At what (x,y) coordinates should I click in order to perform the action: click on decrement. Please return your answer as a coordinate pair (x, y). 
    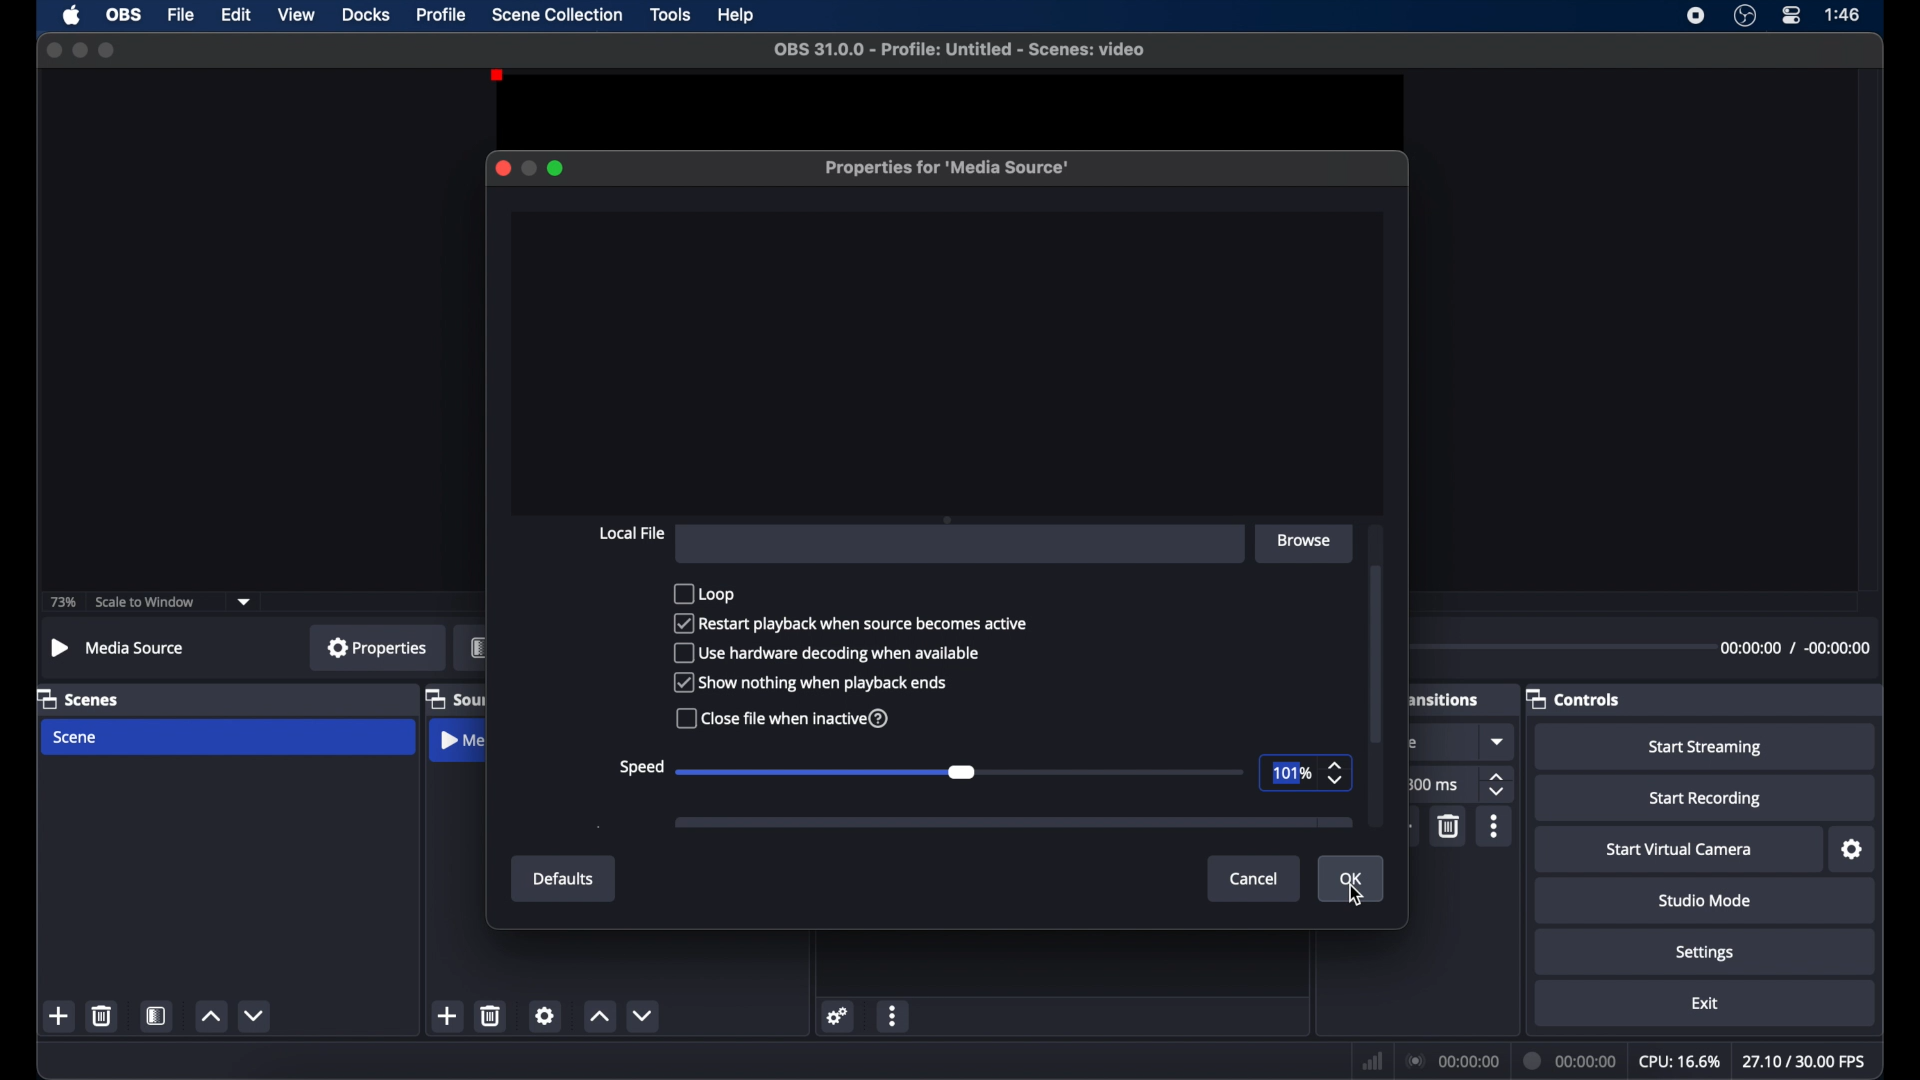
    Looking at the image, I should click on (256, 1015).